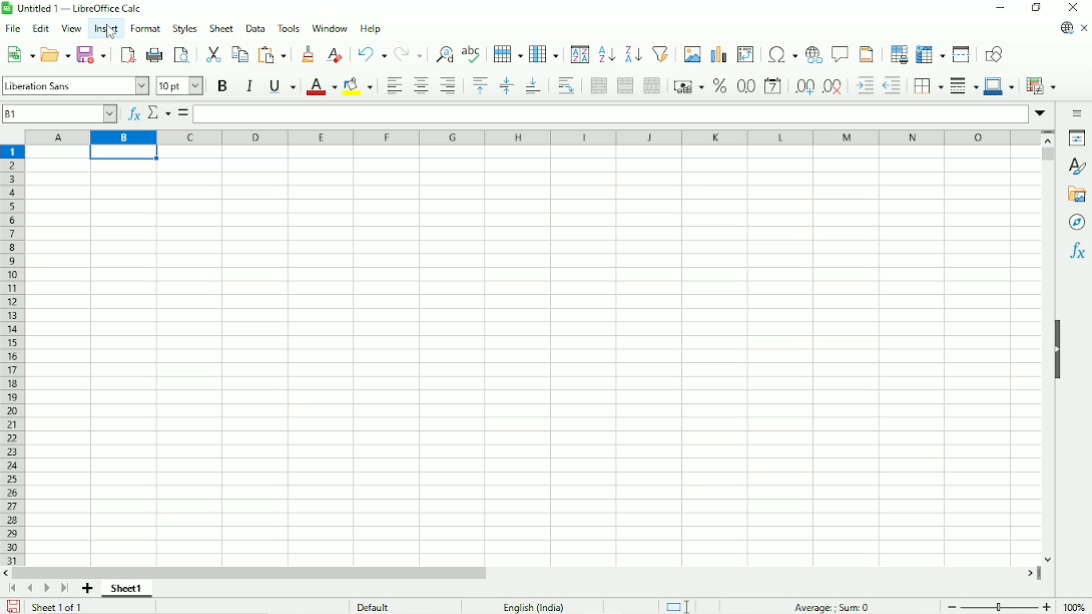  Describe the element at coordinates (40, 29) in the screenshot. I see `Edit` at that location.